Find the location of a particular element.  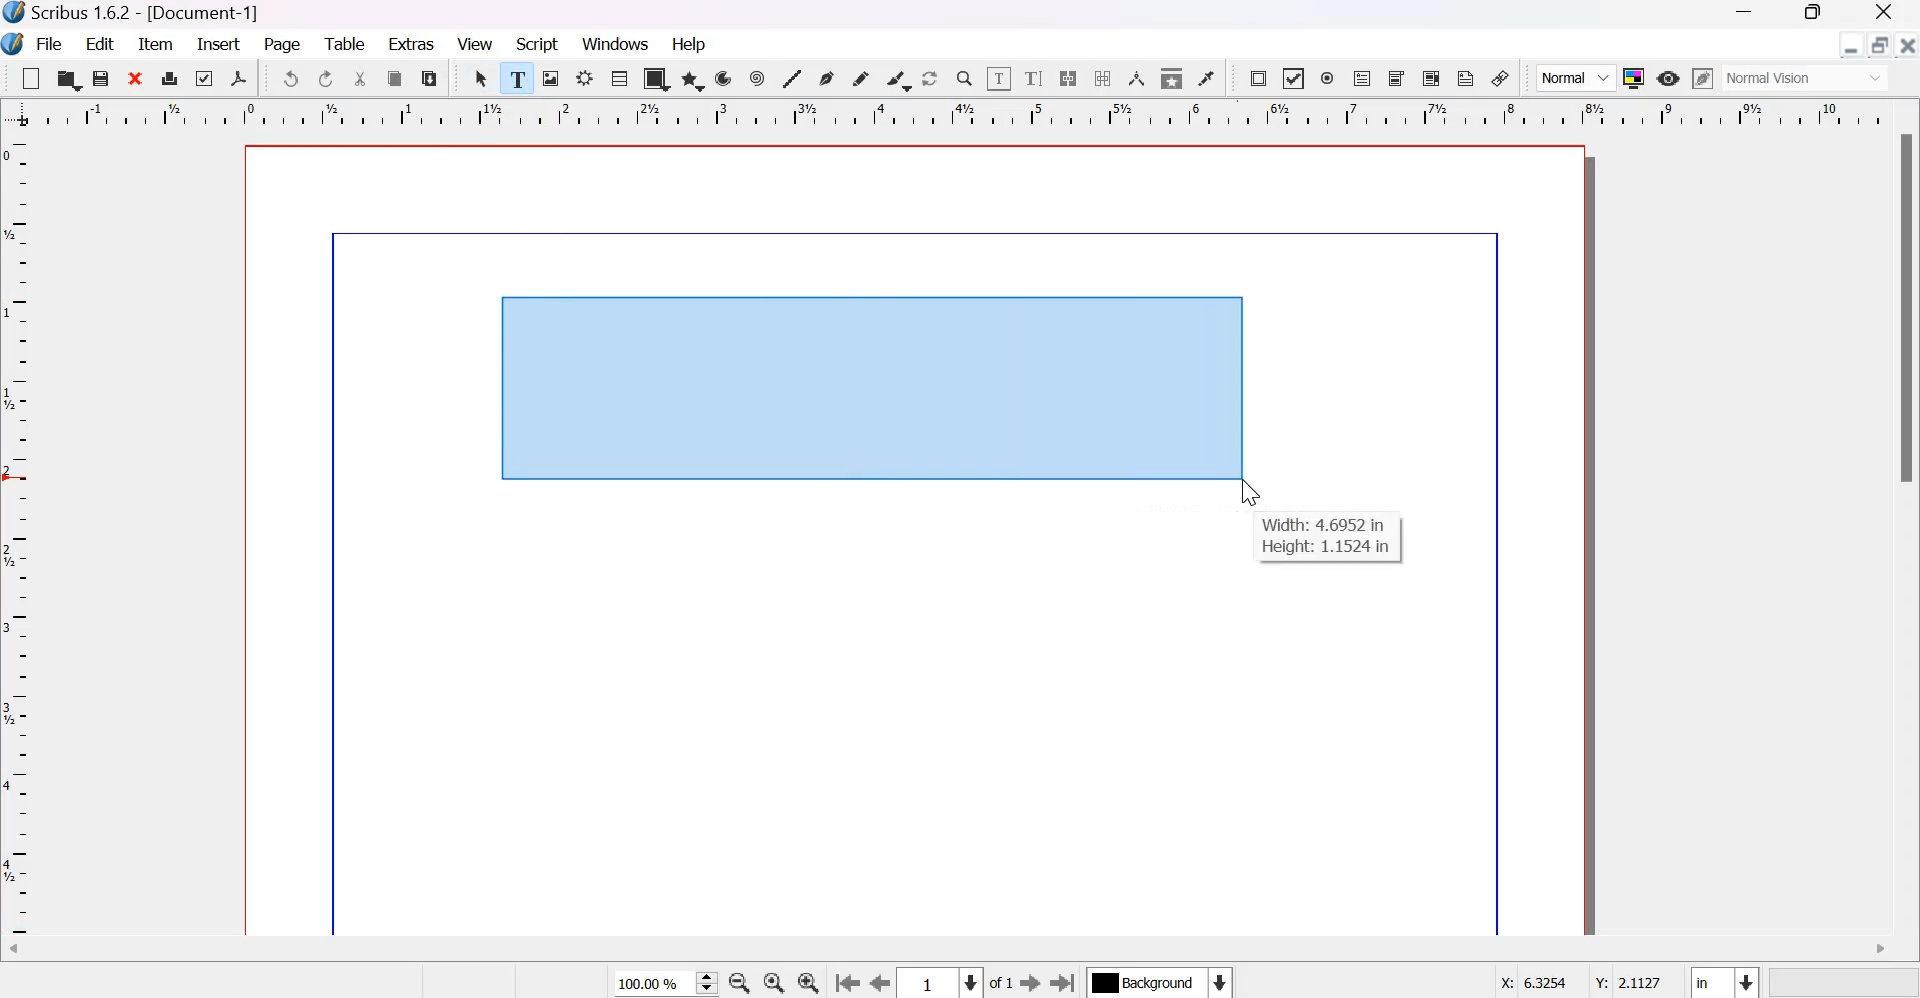

Scroll right is located at coordinates (1879, 950).